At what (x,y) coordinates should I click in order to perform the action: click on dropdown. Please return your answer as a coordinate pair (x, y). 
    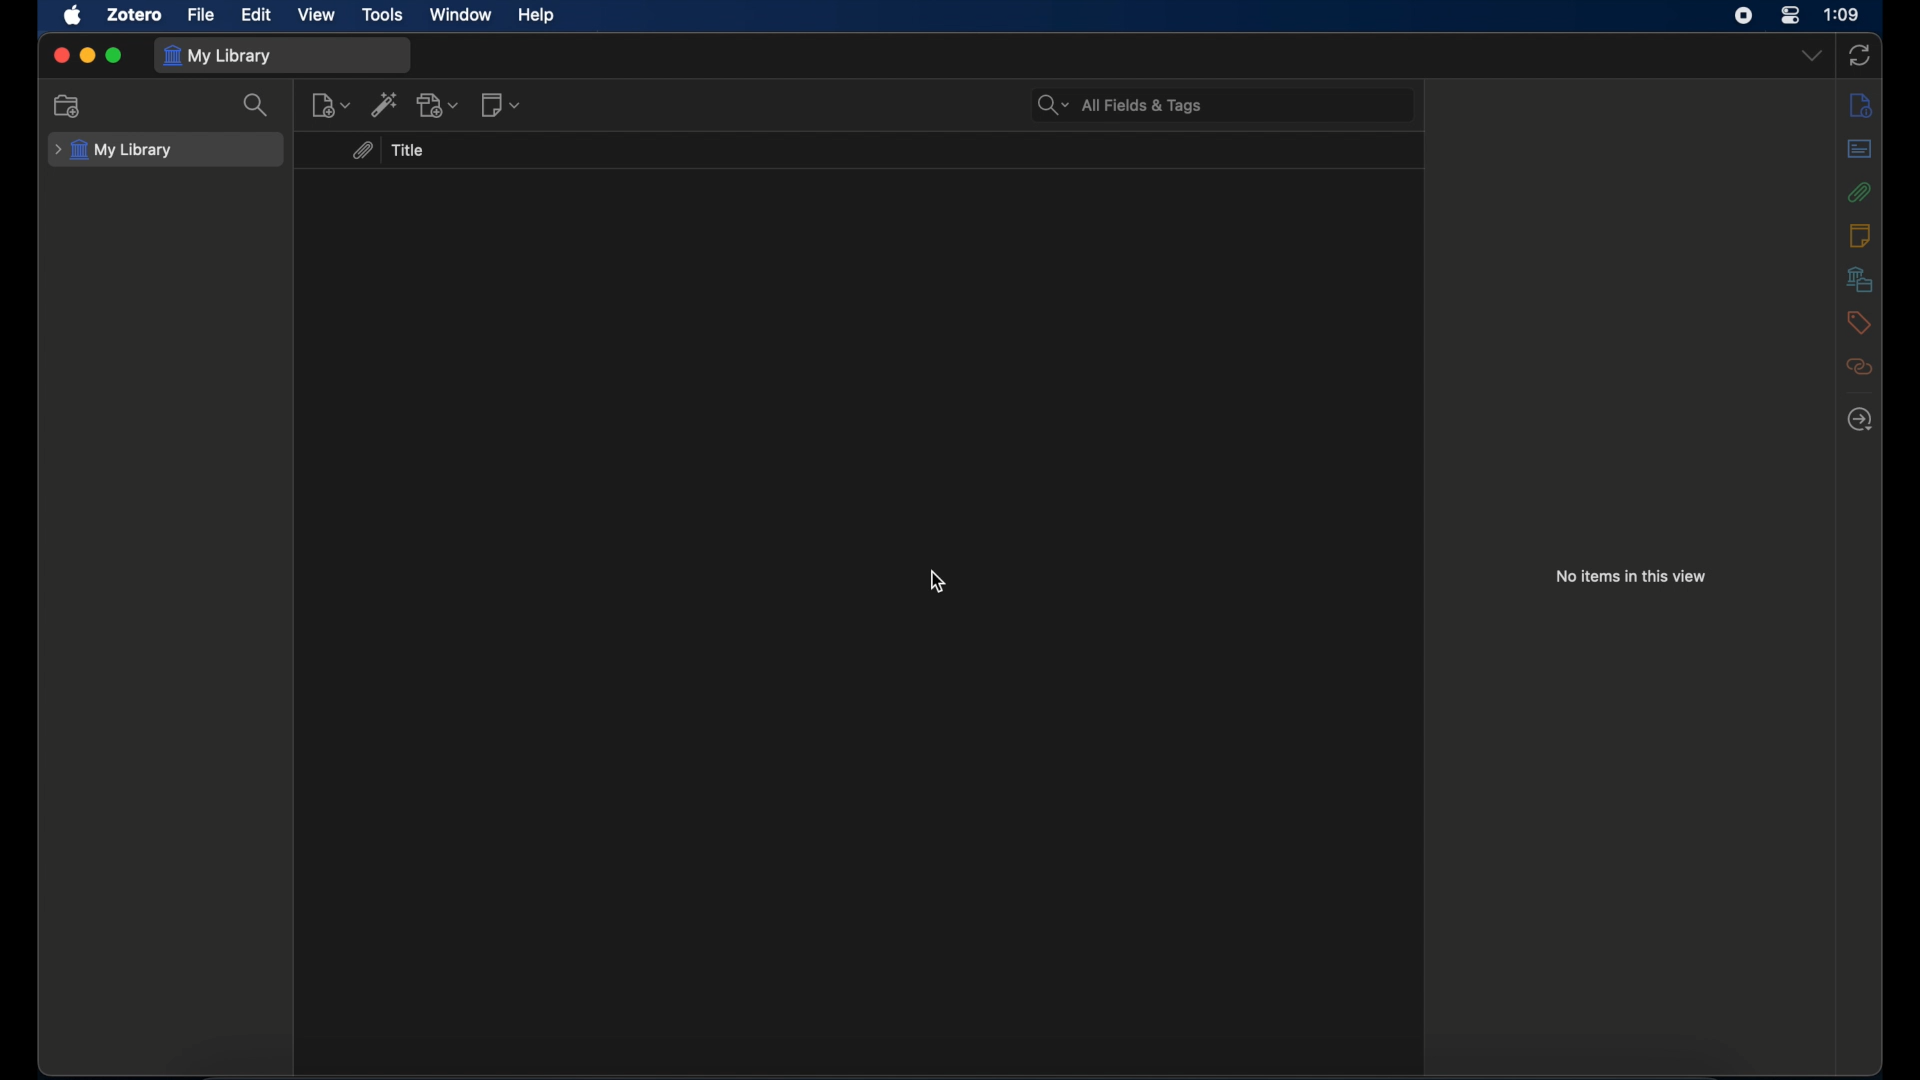
    Looking at the image, I should click on (1811, 55).